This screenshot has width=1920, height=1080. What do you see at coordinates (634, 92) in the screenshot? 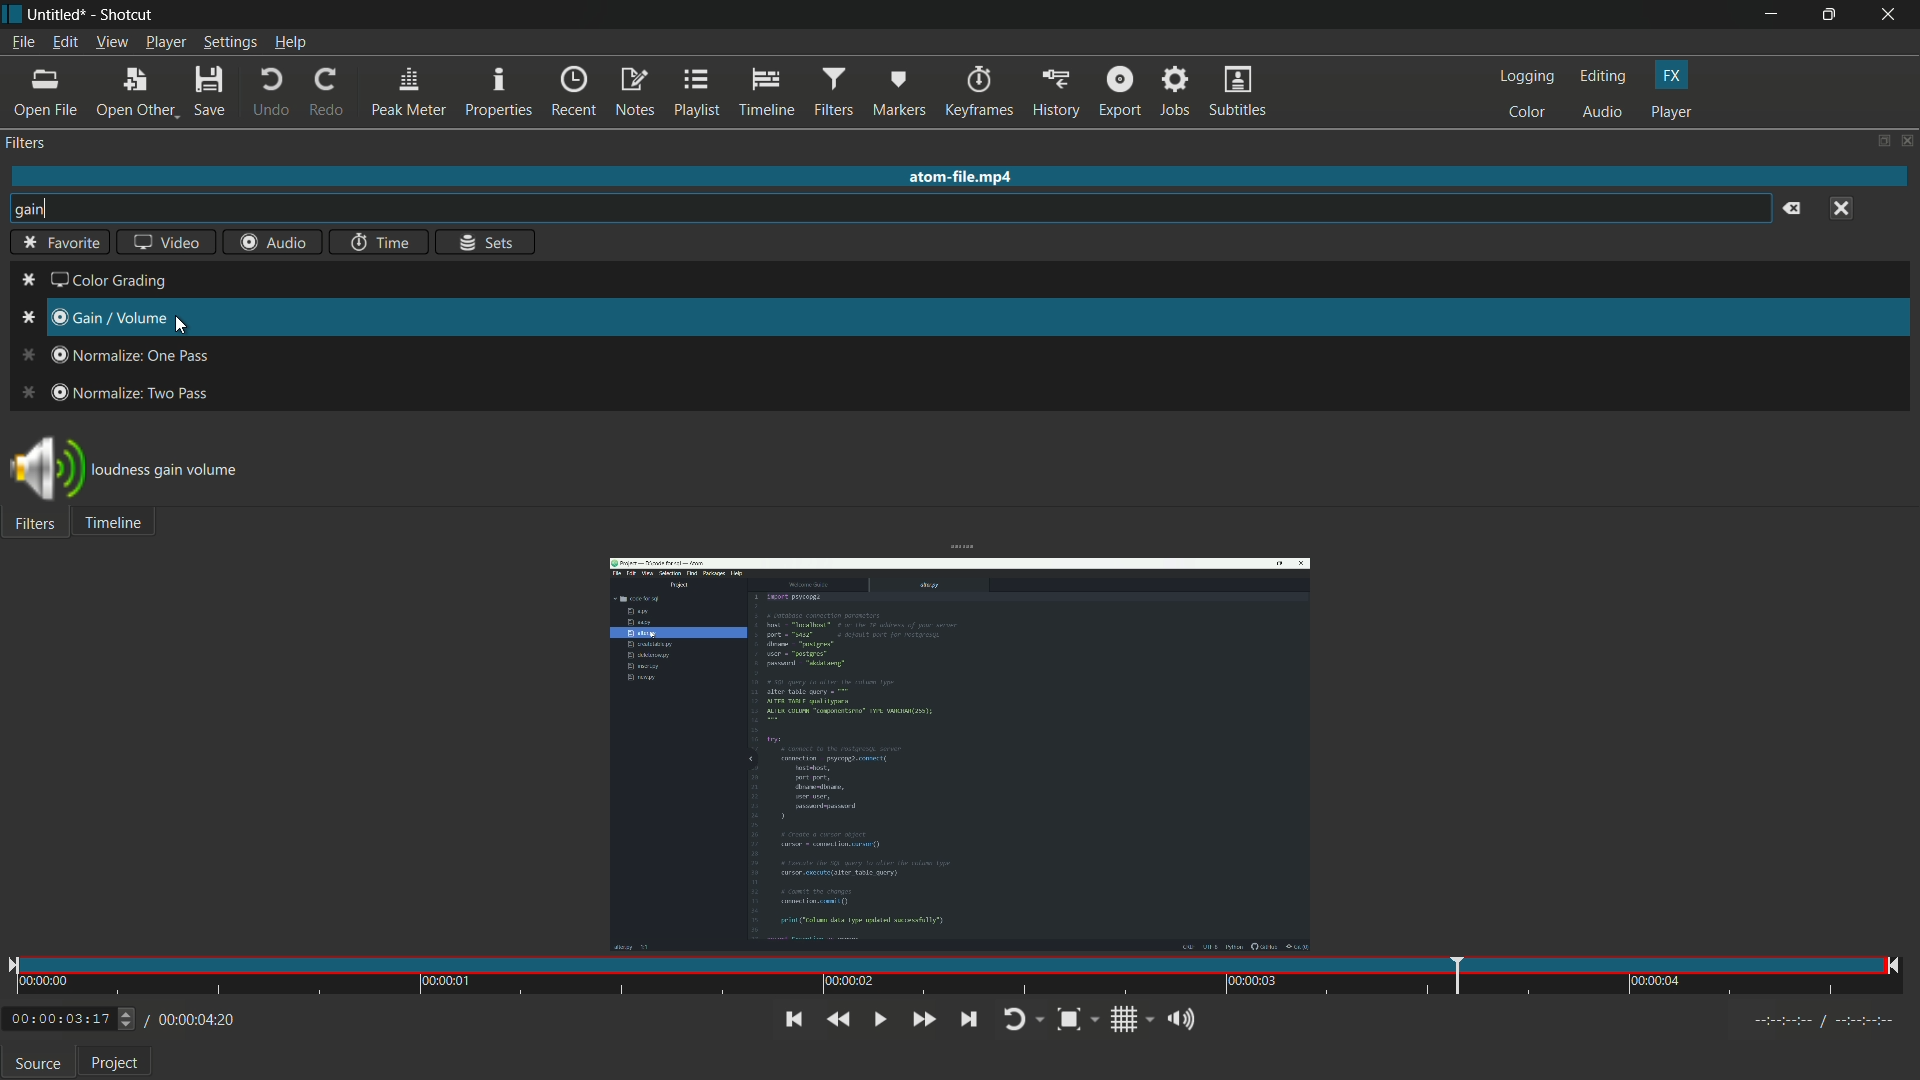
I see `notes` at bounding box center [634, 92].